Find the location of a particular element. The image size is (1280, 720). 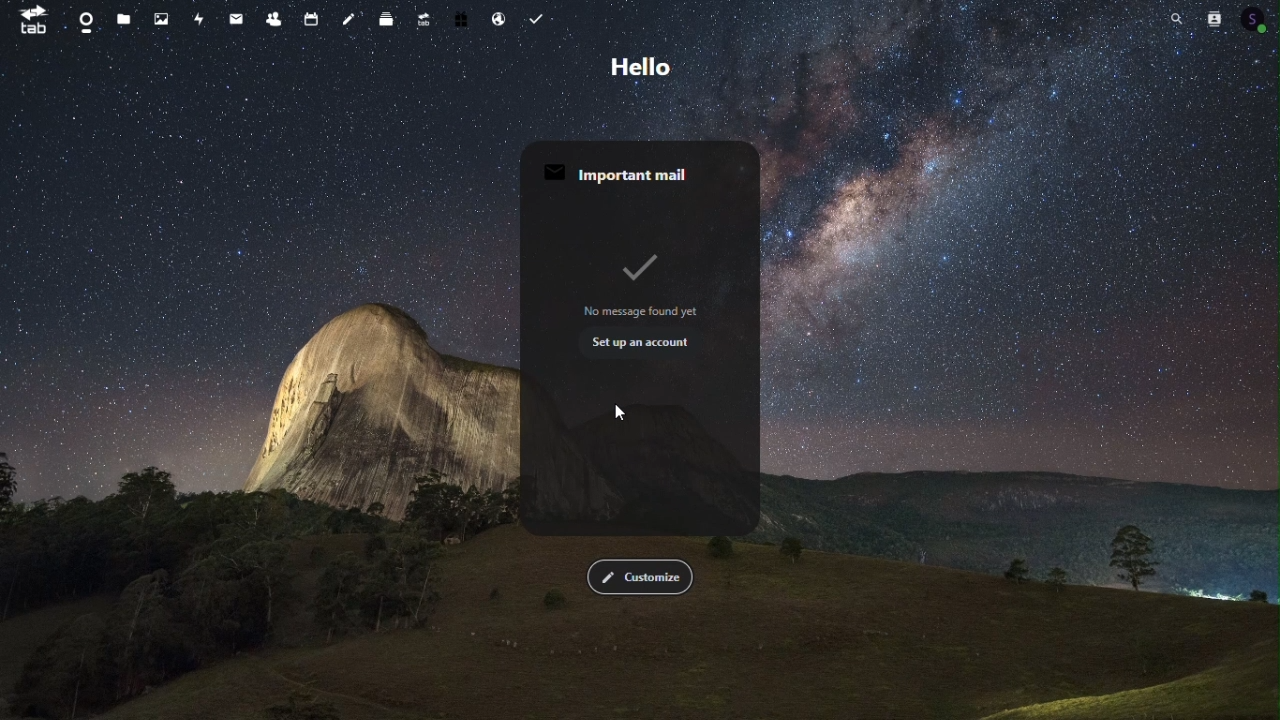

setup an account is located at coordinates (640, 345).